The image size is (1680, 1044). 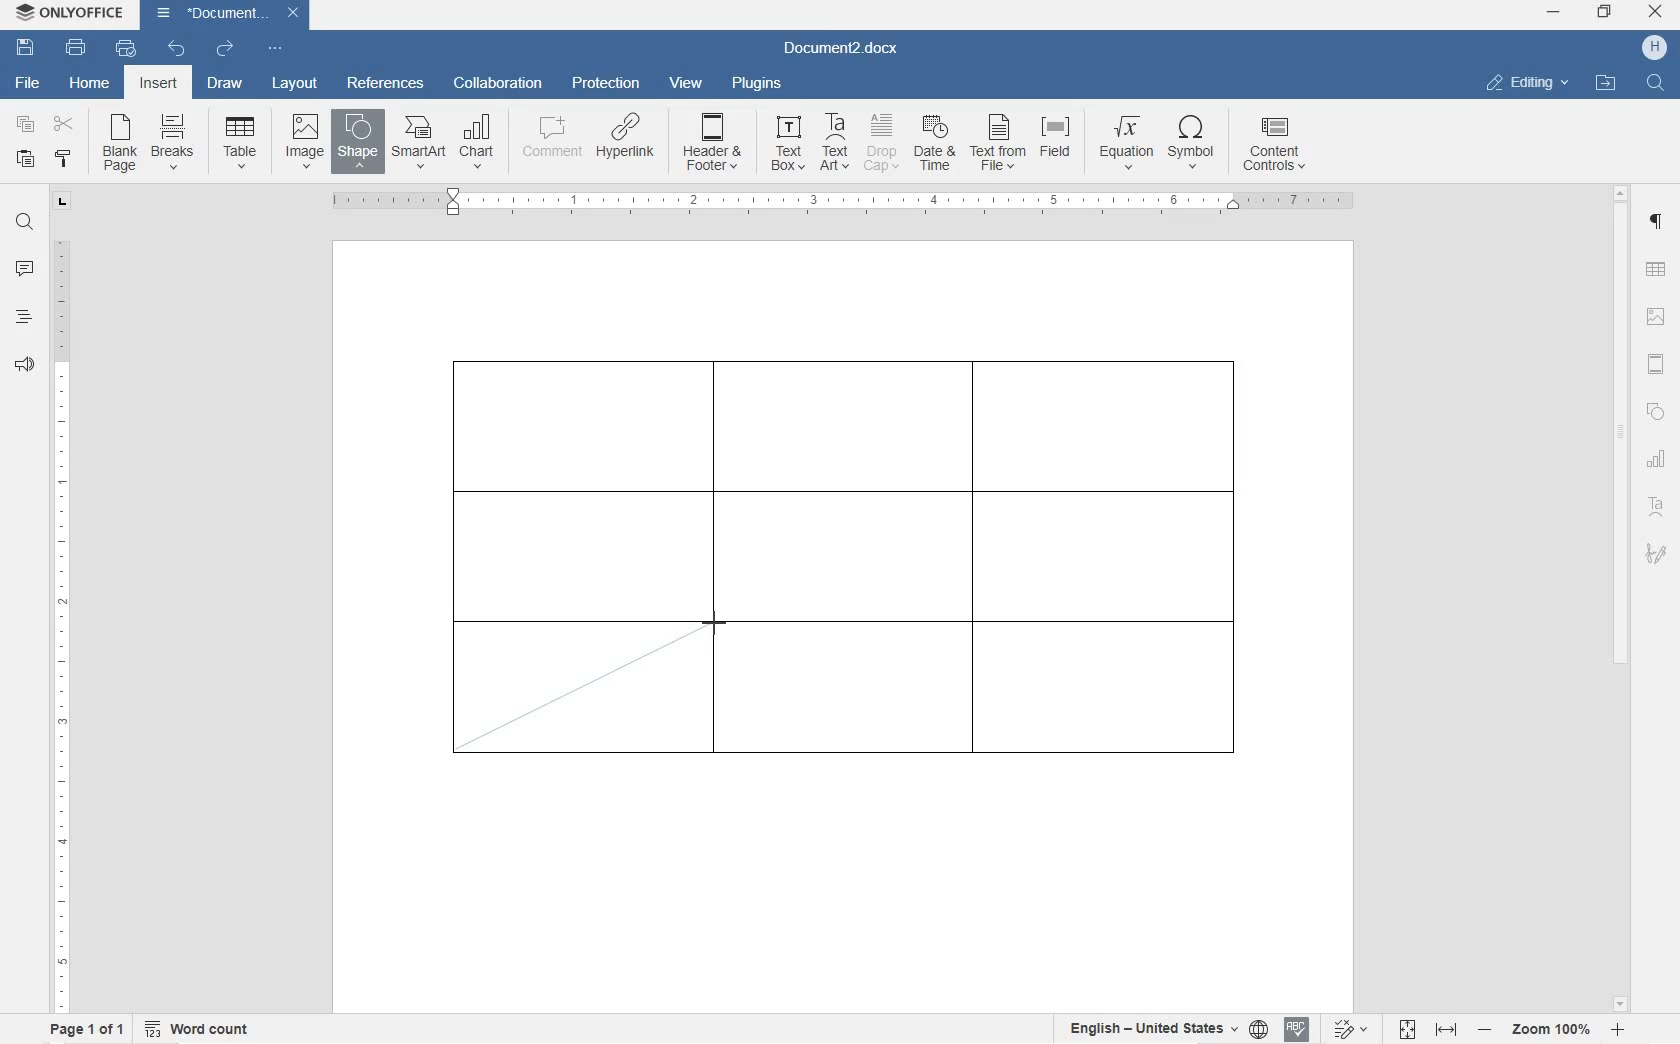 I want to click on home, so click(x=91, y=84).